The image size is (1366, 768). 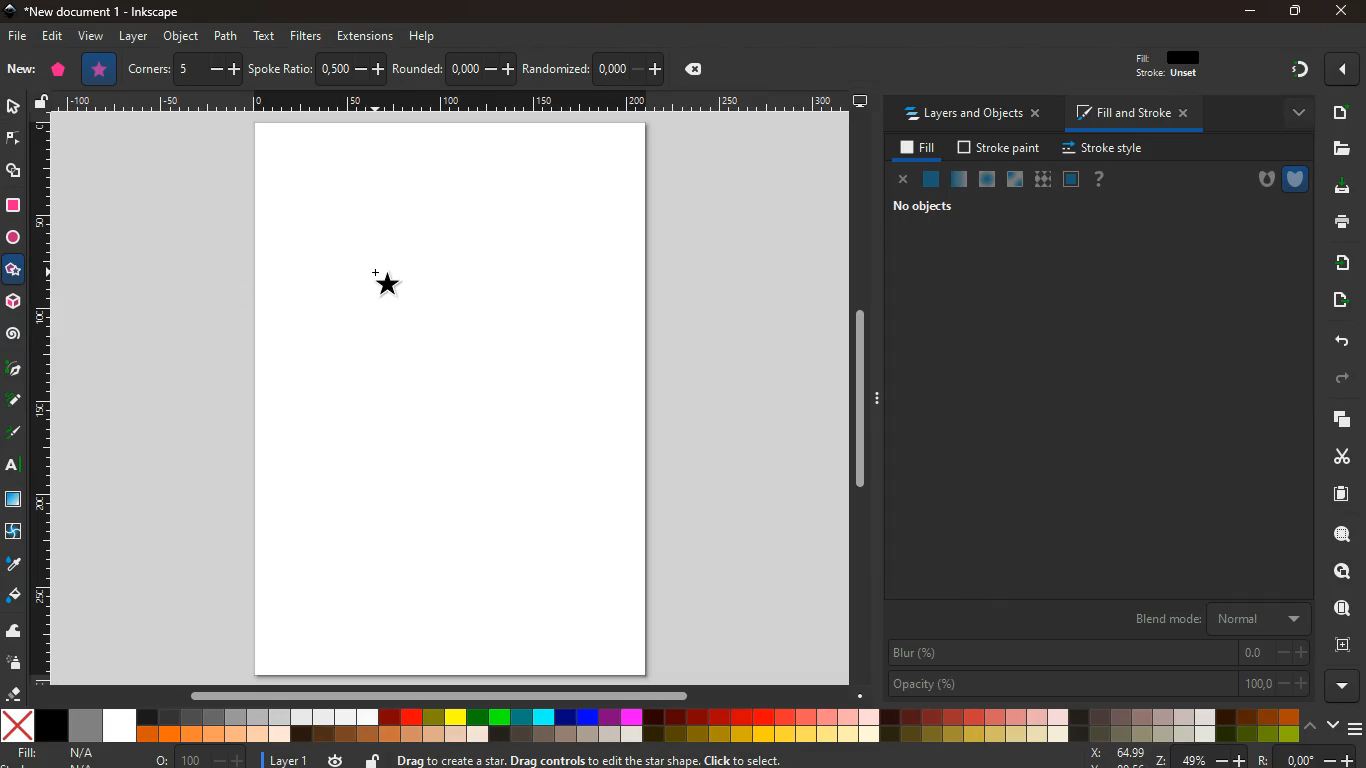 I want to click on no objects, so click(x=925, y=206).